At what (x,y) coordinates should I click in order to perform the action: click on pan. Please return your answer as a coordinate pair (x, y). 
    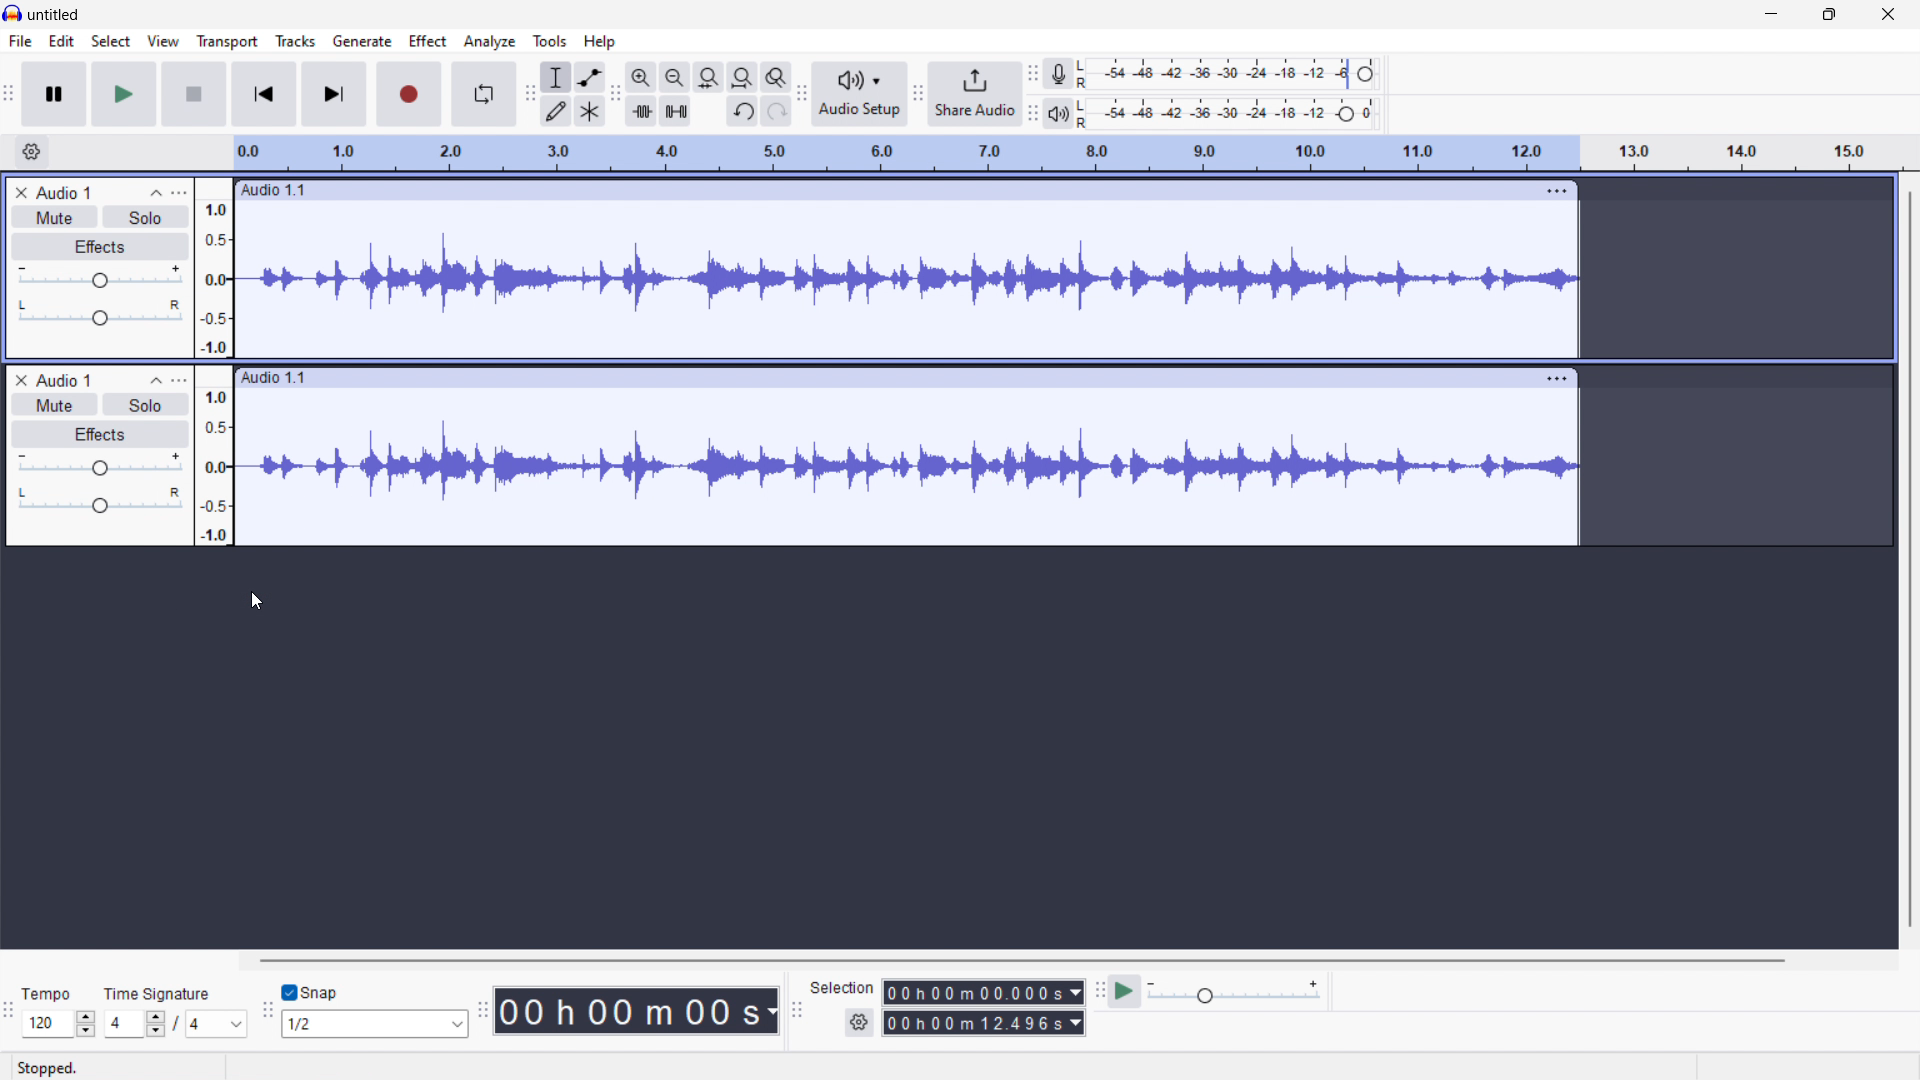
    Looking at the image, I should click on (99, 314).